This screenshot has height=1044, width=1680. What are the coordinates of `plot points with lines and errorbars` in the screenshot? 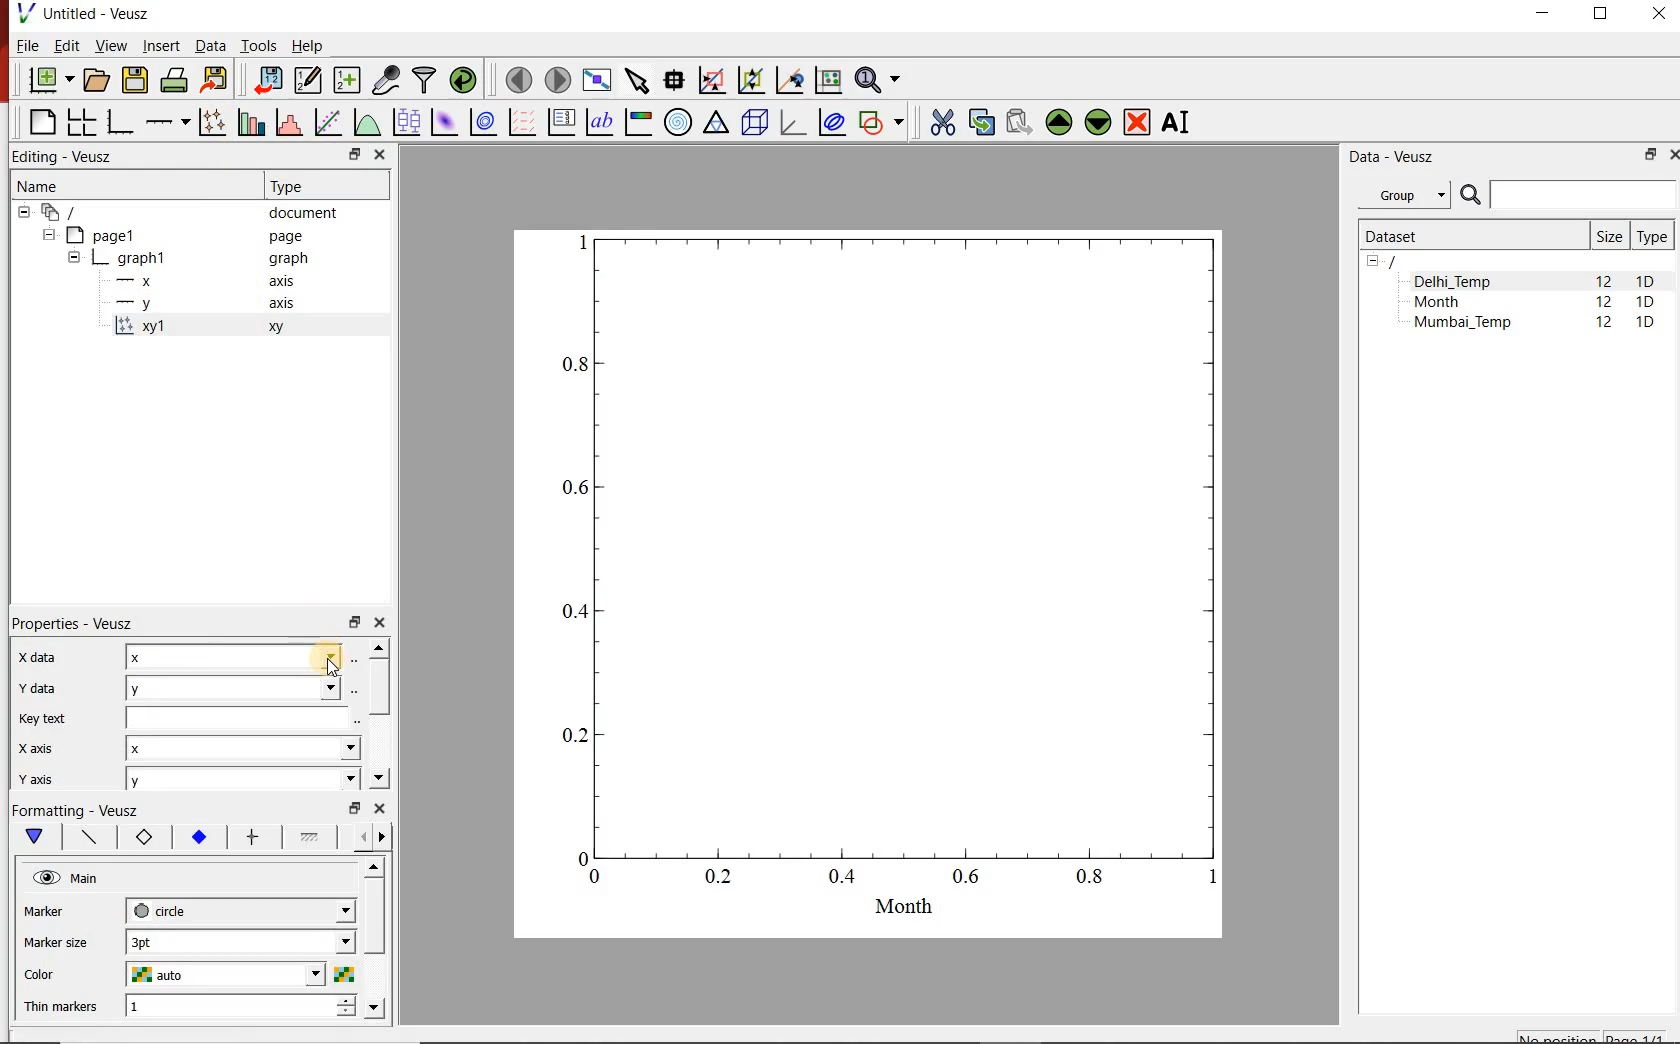 It's located at (210, 123).